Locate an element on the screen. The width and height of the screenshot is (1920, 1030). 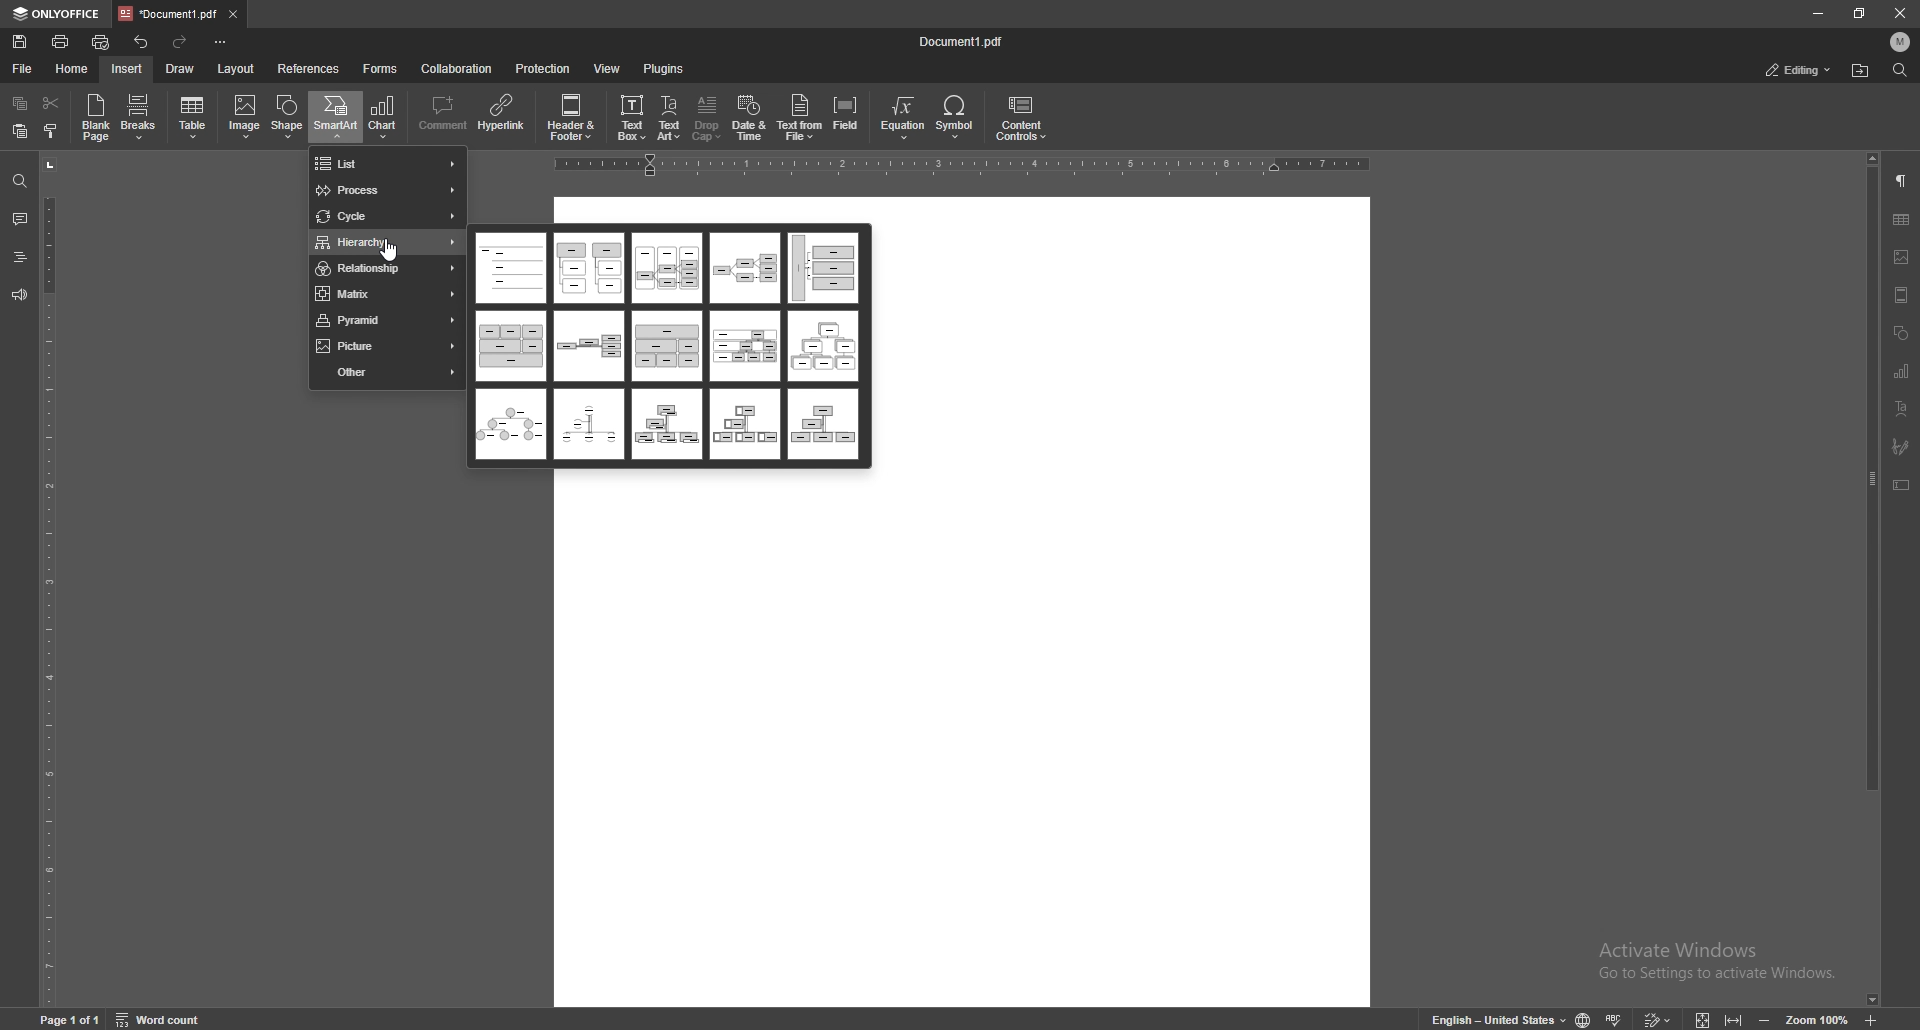
date and time is located at coordinates (750, 118).